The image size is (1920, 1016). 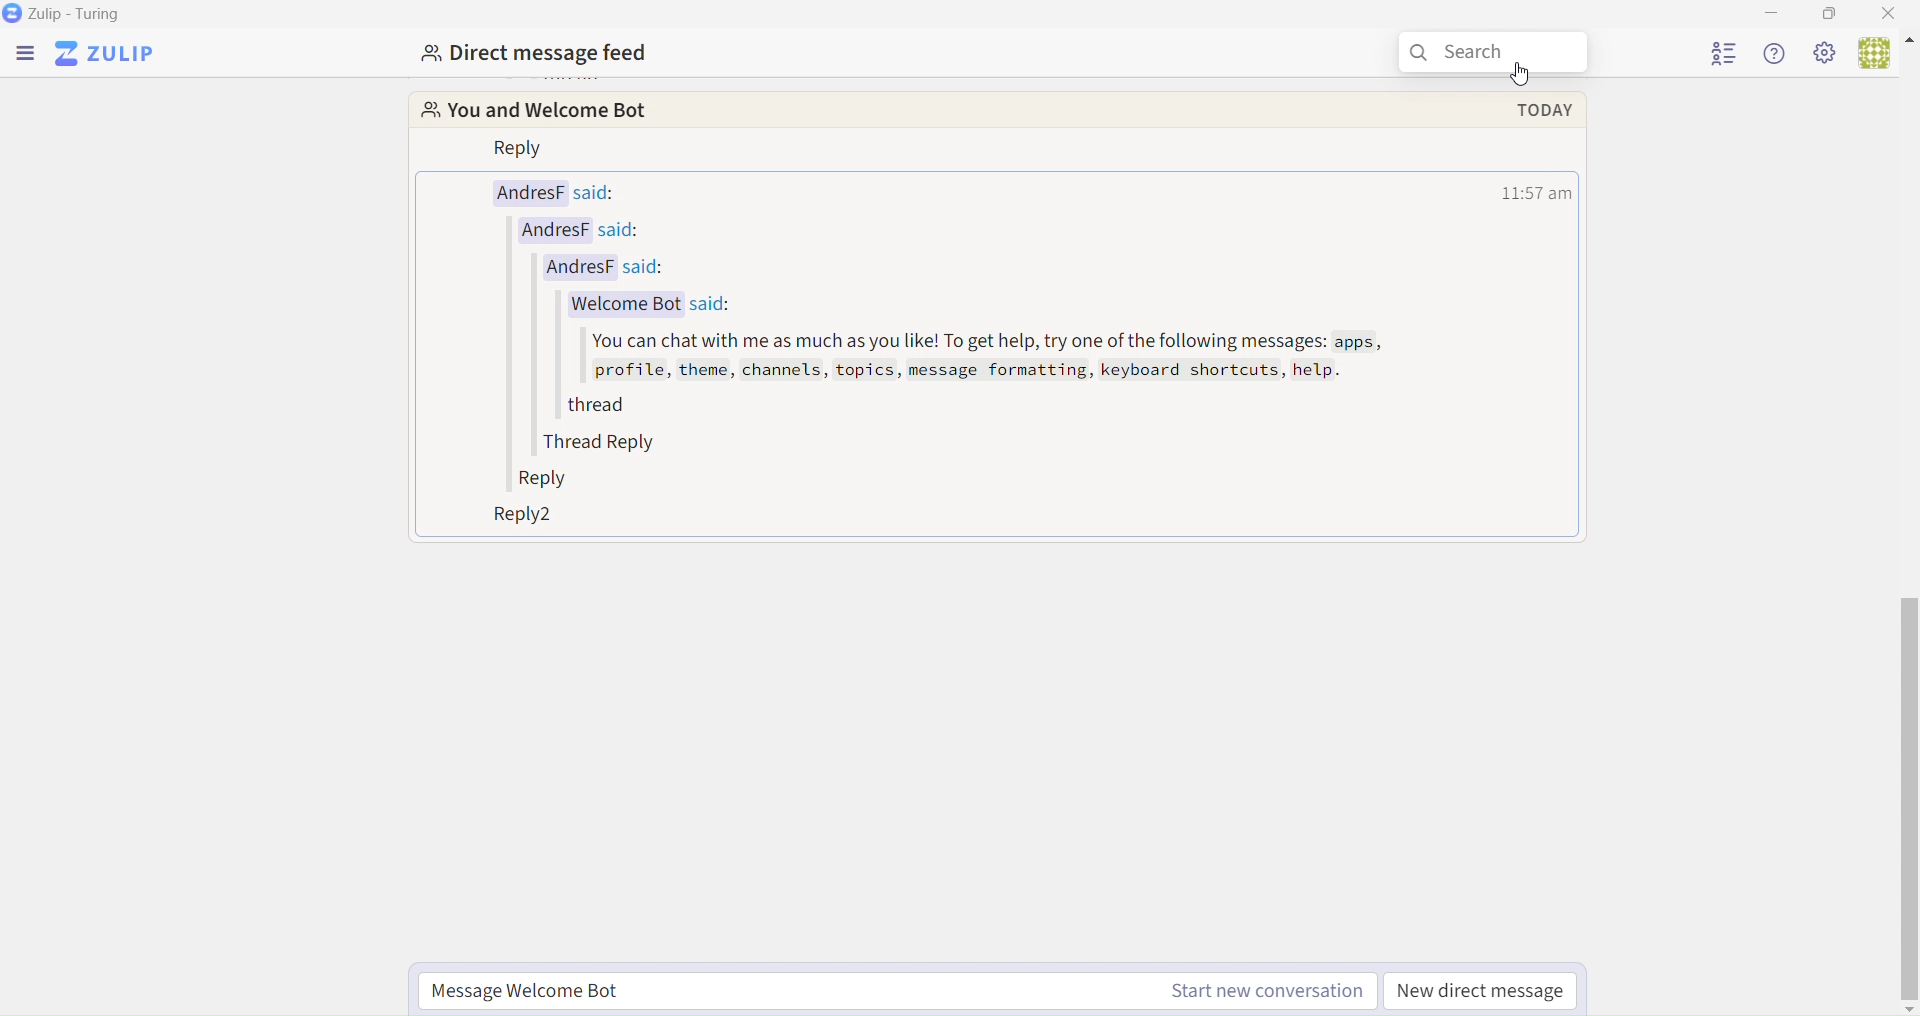 What do you see at coordinates (1483, 990) in the screenshot?
I see `New direct message` at bounding box center [1483, 990].